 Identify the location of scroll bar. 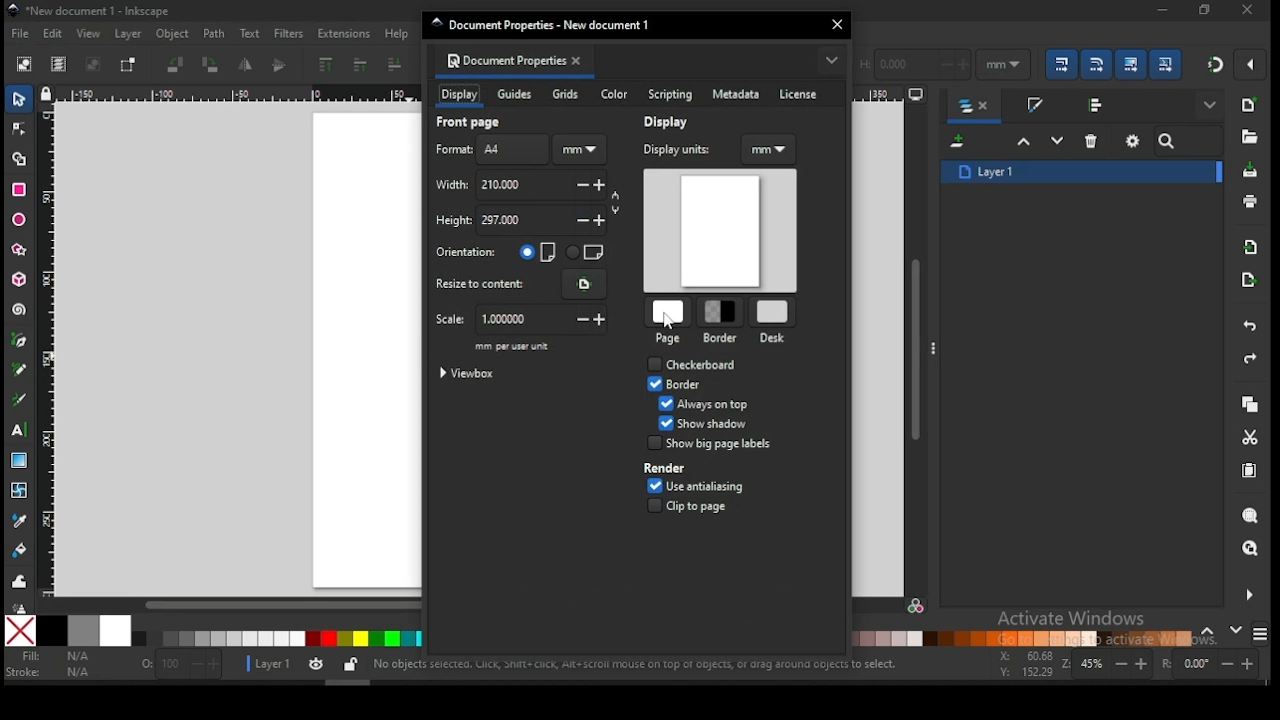
(917, 348).